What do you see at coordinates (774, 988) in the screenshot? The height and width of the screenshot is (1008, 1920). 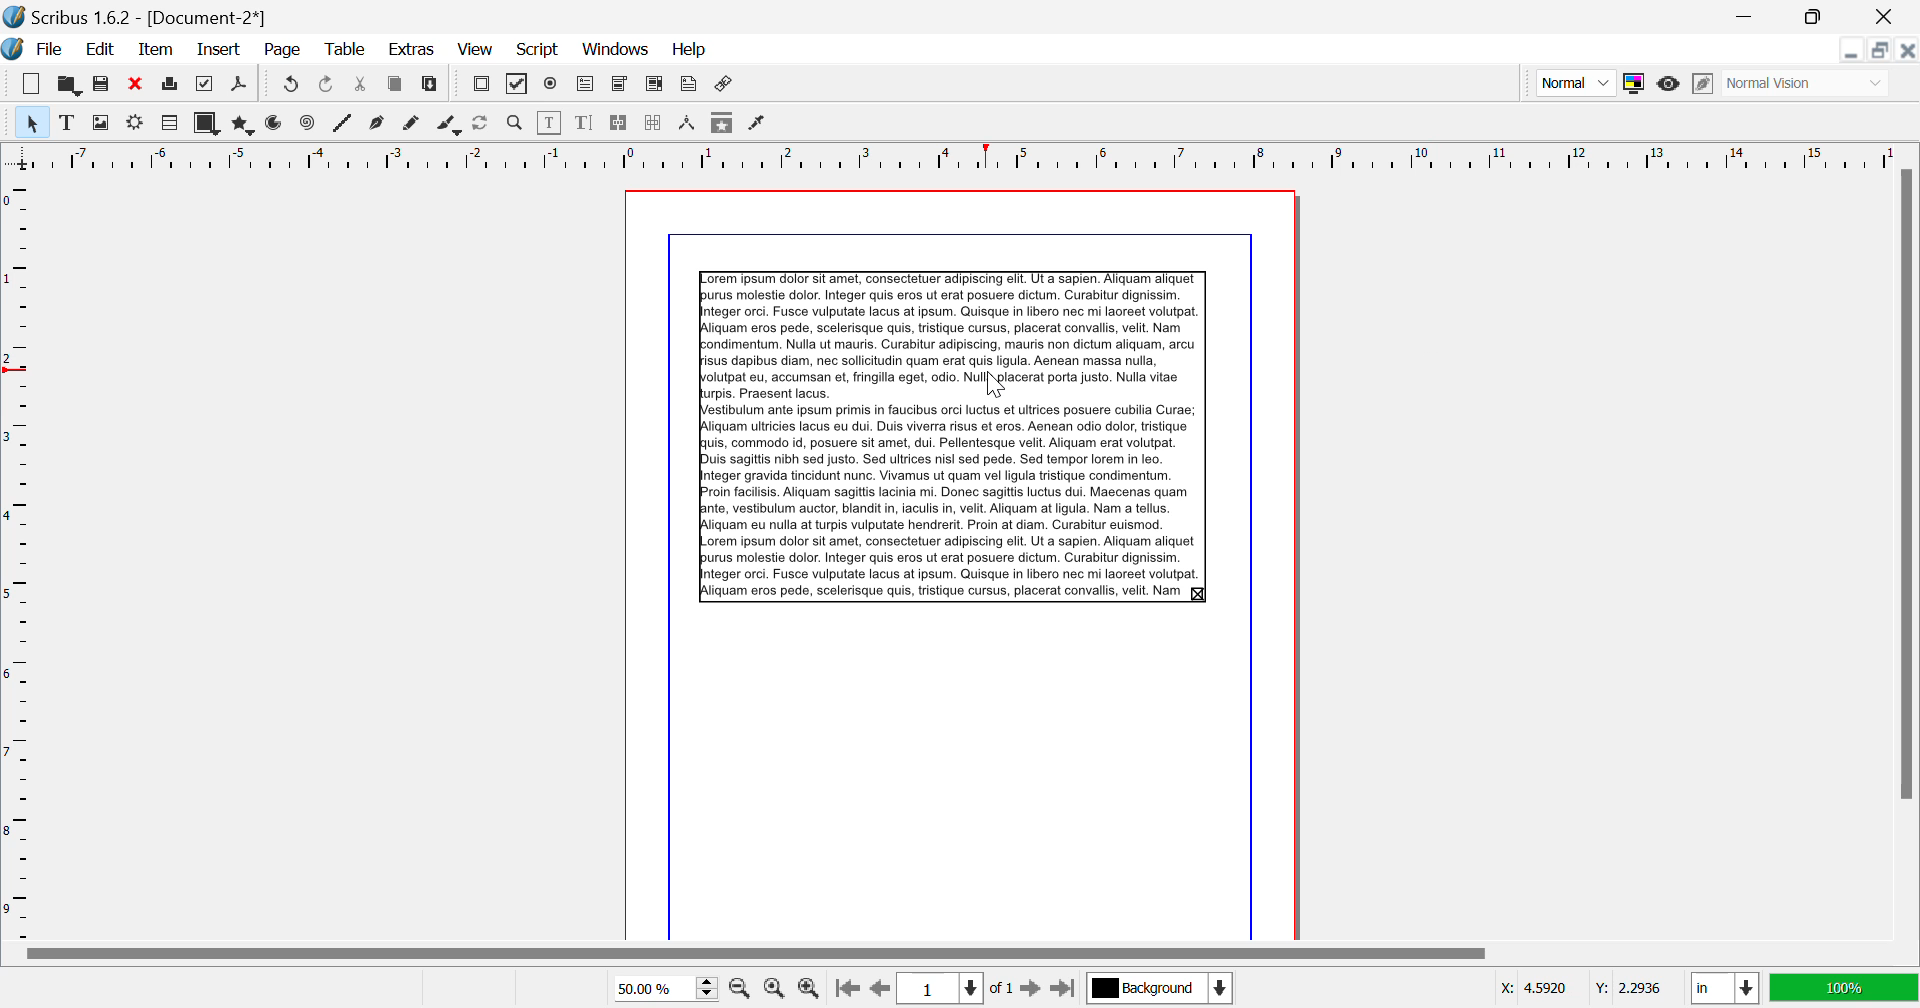 I see `Zoom to 100%` at bounding box center [774, 988].